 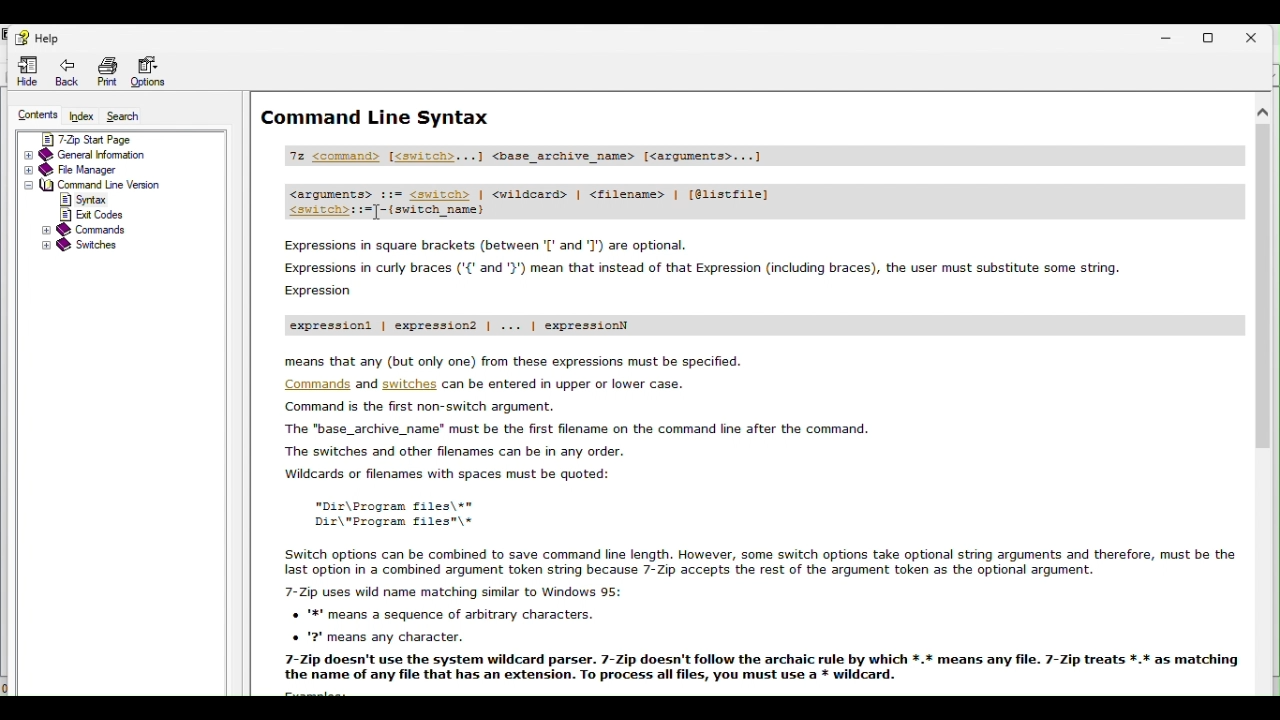 What do you see at coordinates (89, 187) in the screenshot?
I see `Command line version` at bounding box center [89, 187].